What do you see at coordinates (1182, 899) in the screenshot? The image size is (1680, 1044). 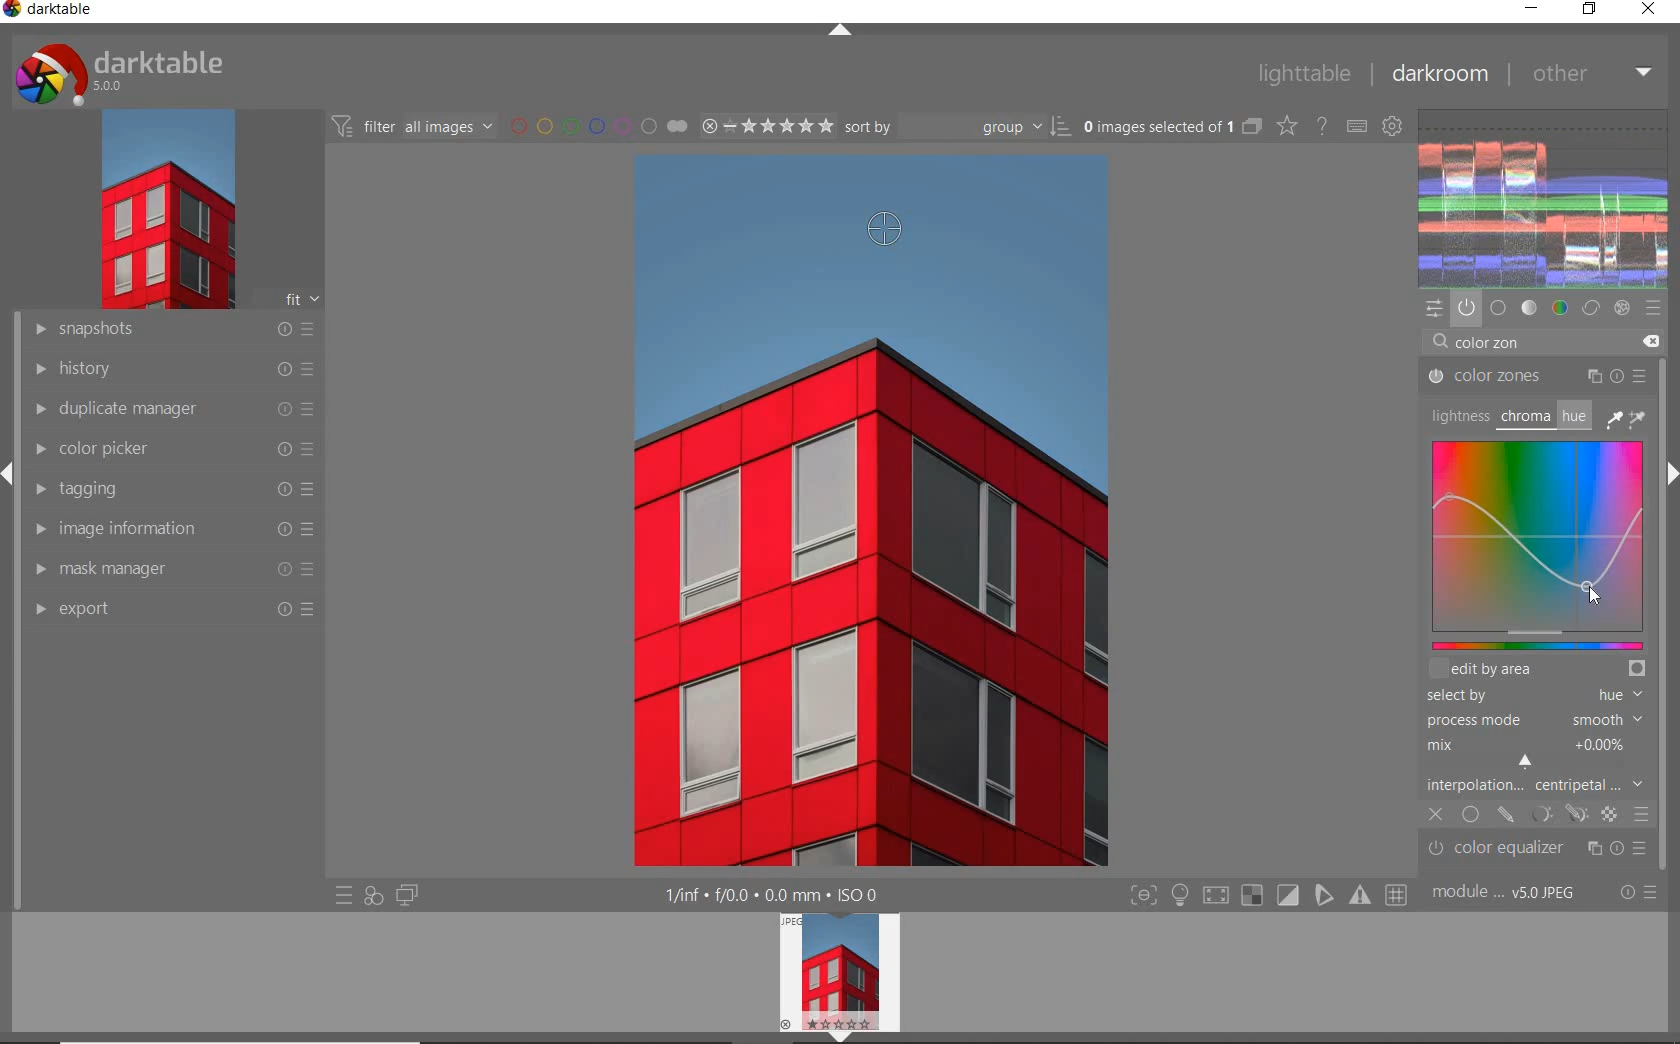 I see `highlight` at bounding box center [1182, 899].